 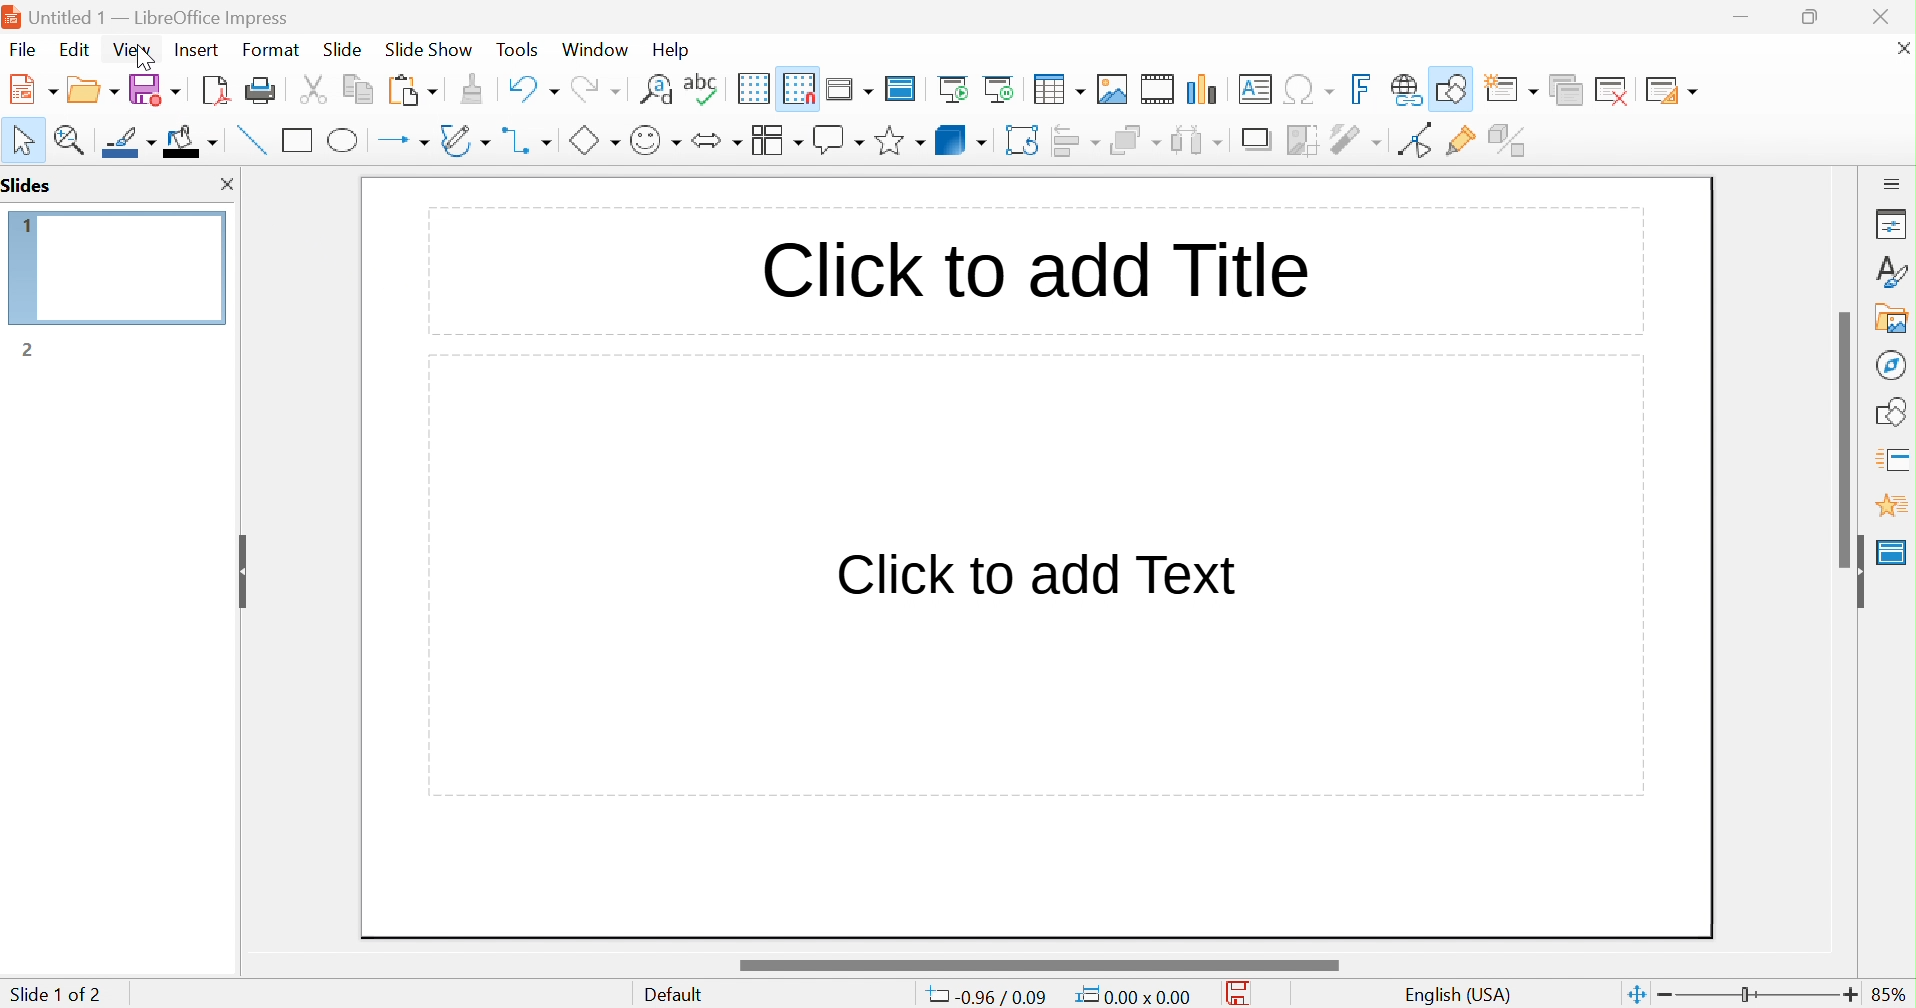 What do you see at coordinates (594, 49) in the screenshot?
I see `window` at bounding box center [594, 49].